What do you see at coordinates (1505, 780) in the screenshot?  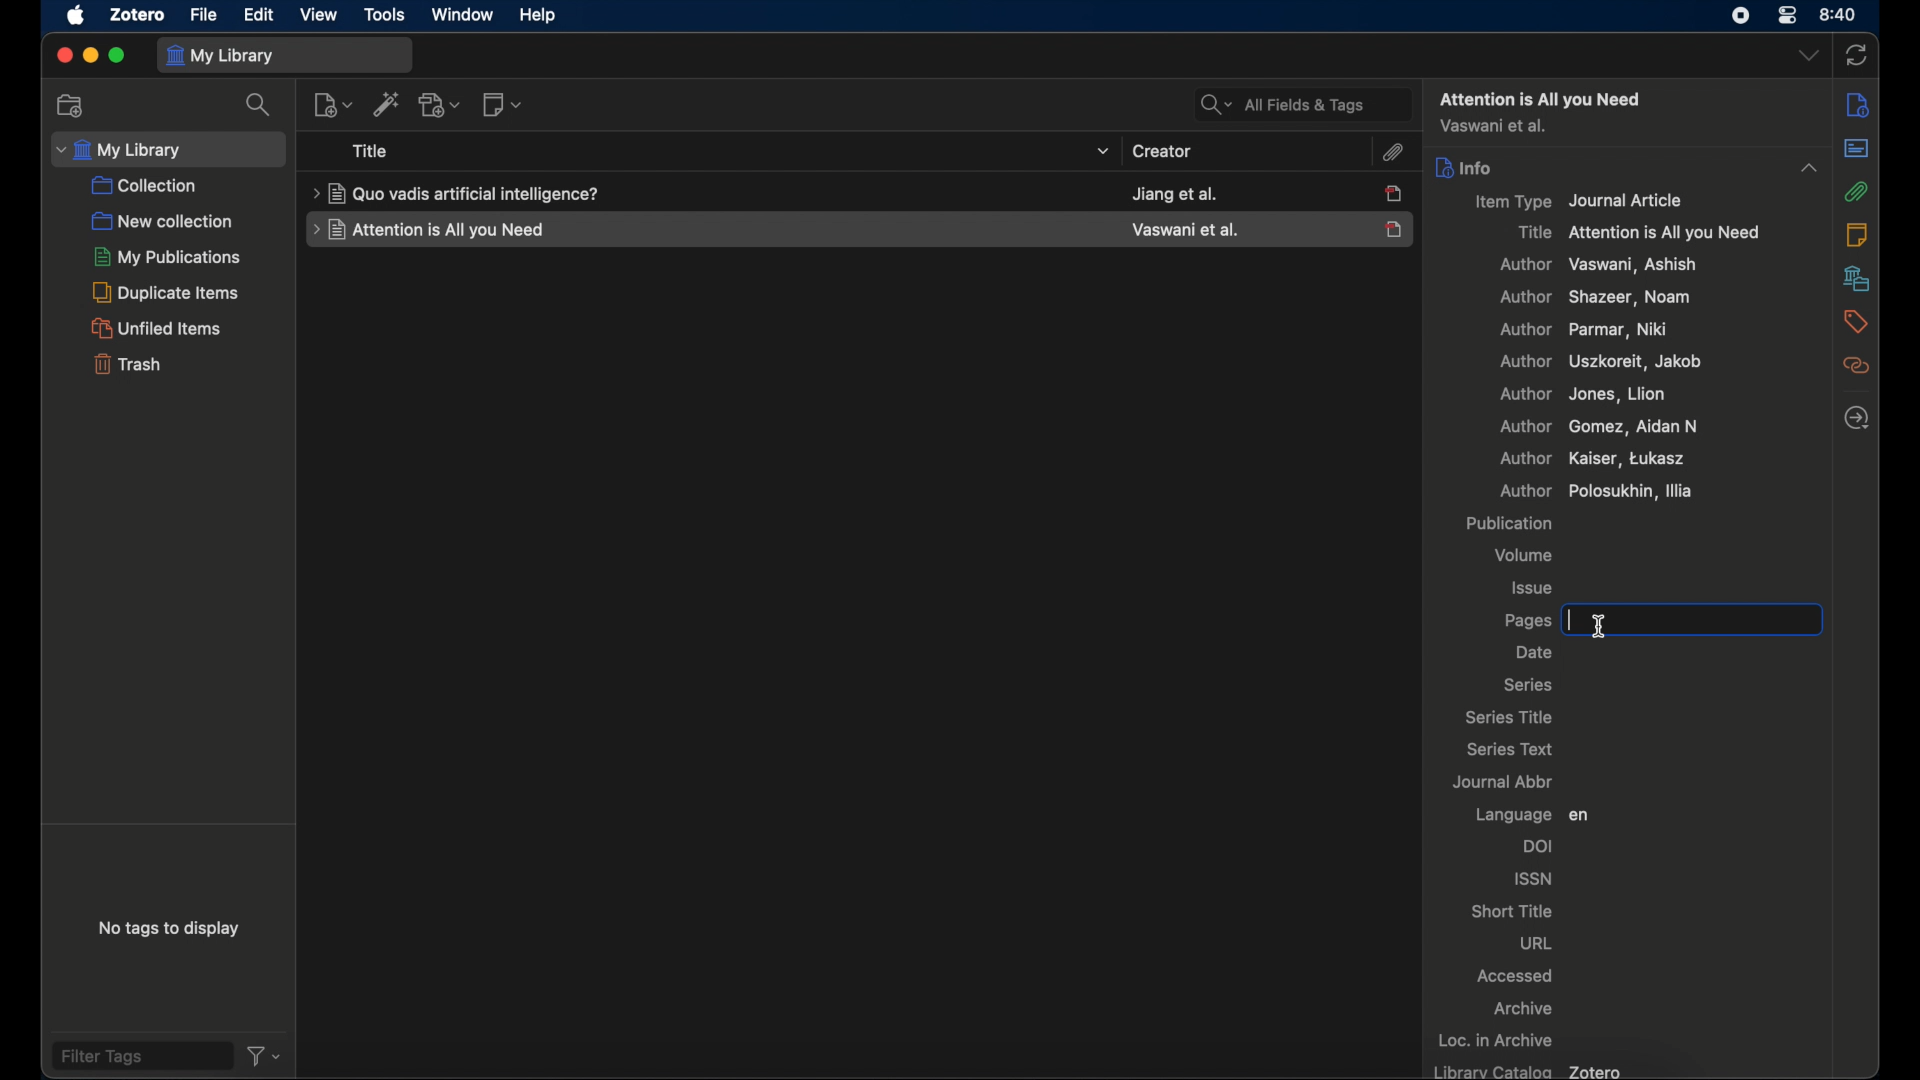 I see `journal abbr` at bounding box center [1505, 780].